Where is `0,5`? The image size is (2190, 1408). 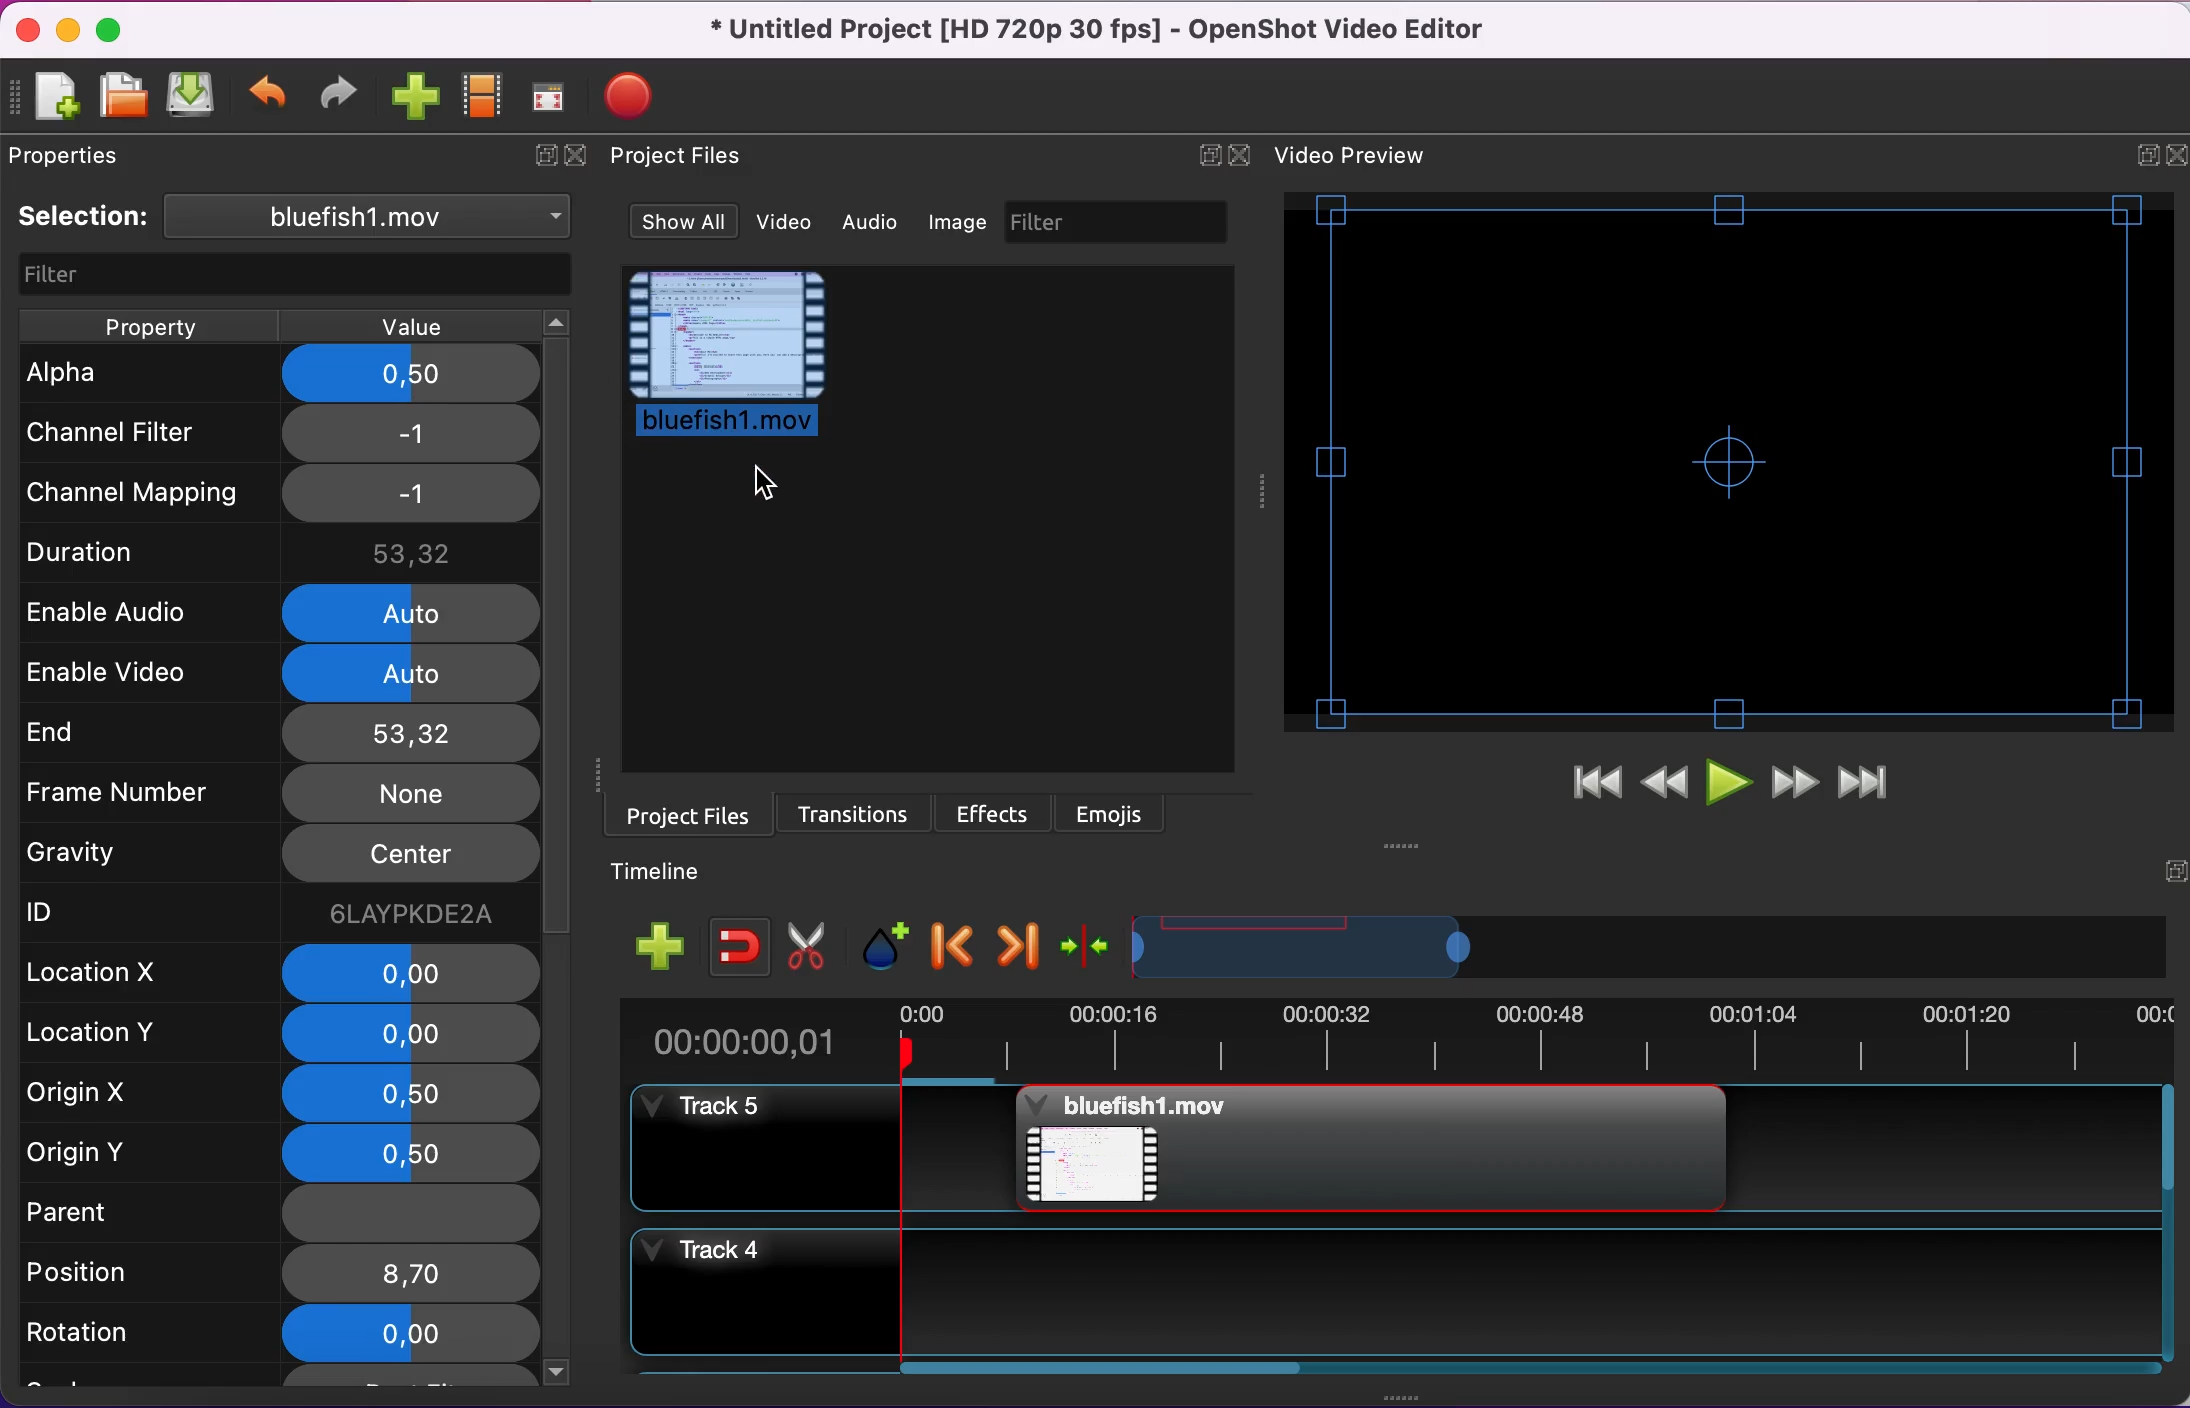 0,5 is located at coordinates (402, 1093).